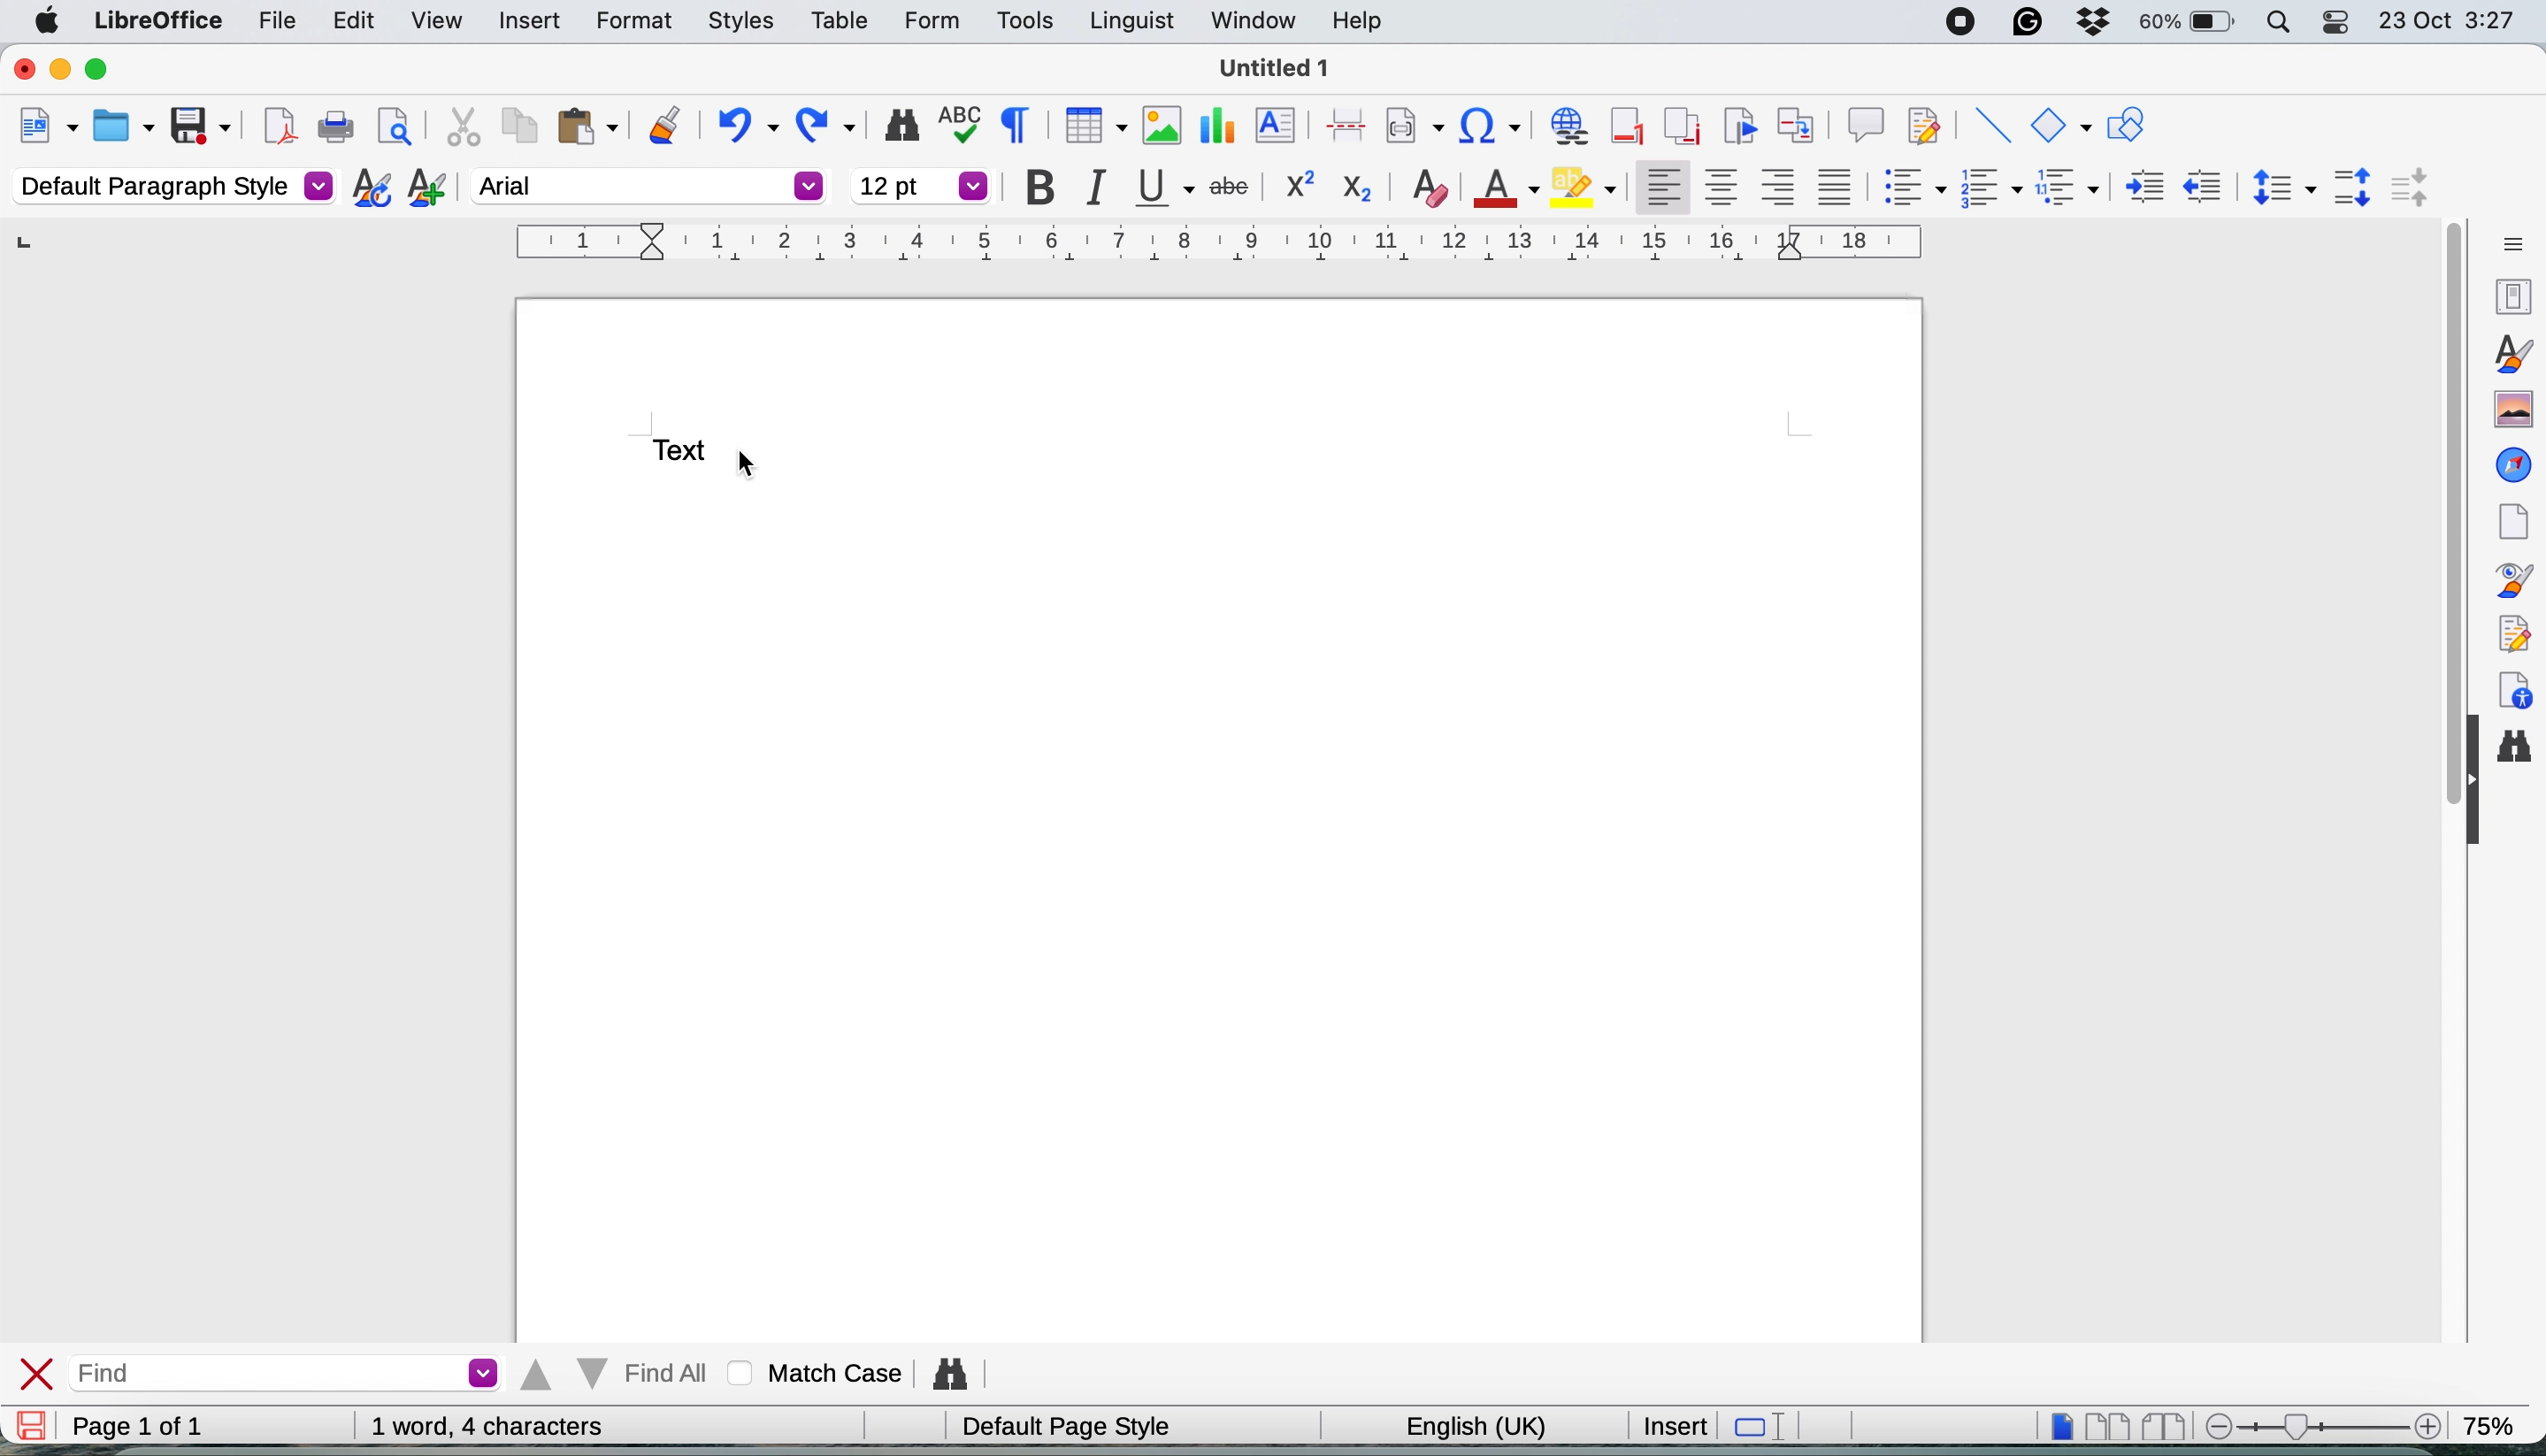 This screenshot has width=2546, height=1456. Describe the element at coordinates (1349, 123) in the screenshot. I see `page break` at that location.